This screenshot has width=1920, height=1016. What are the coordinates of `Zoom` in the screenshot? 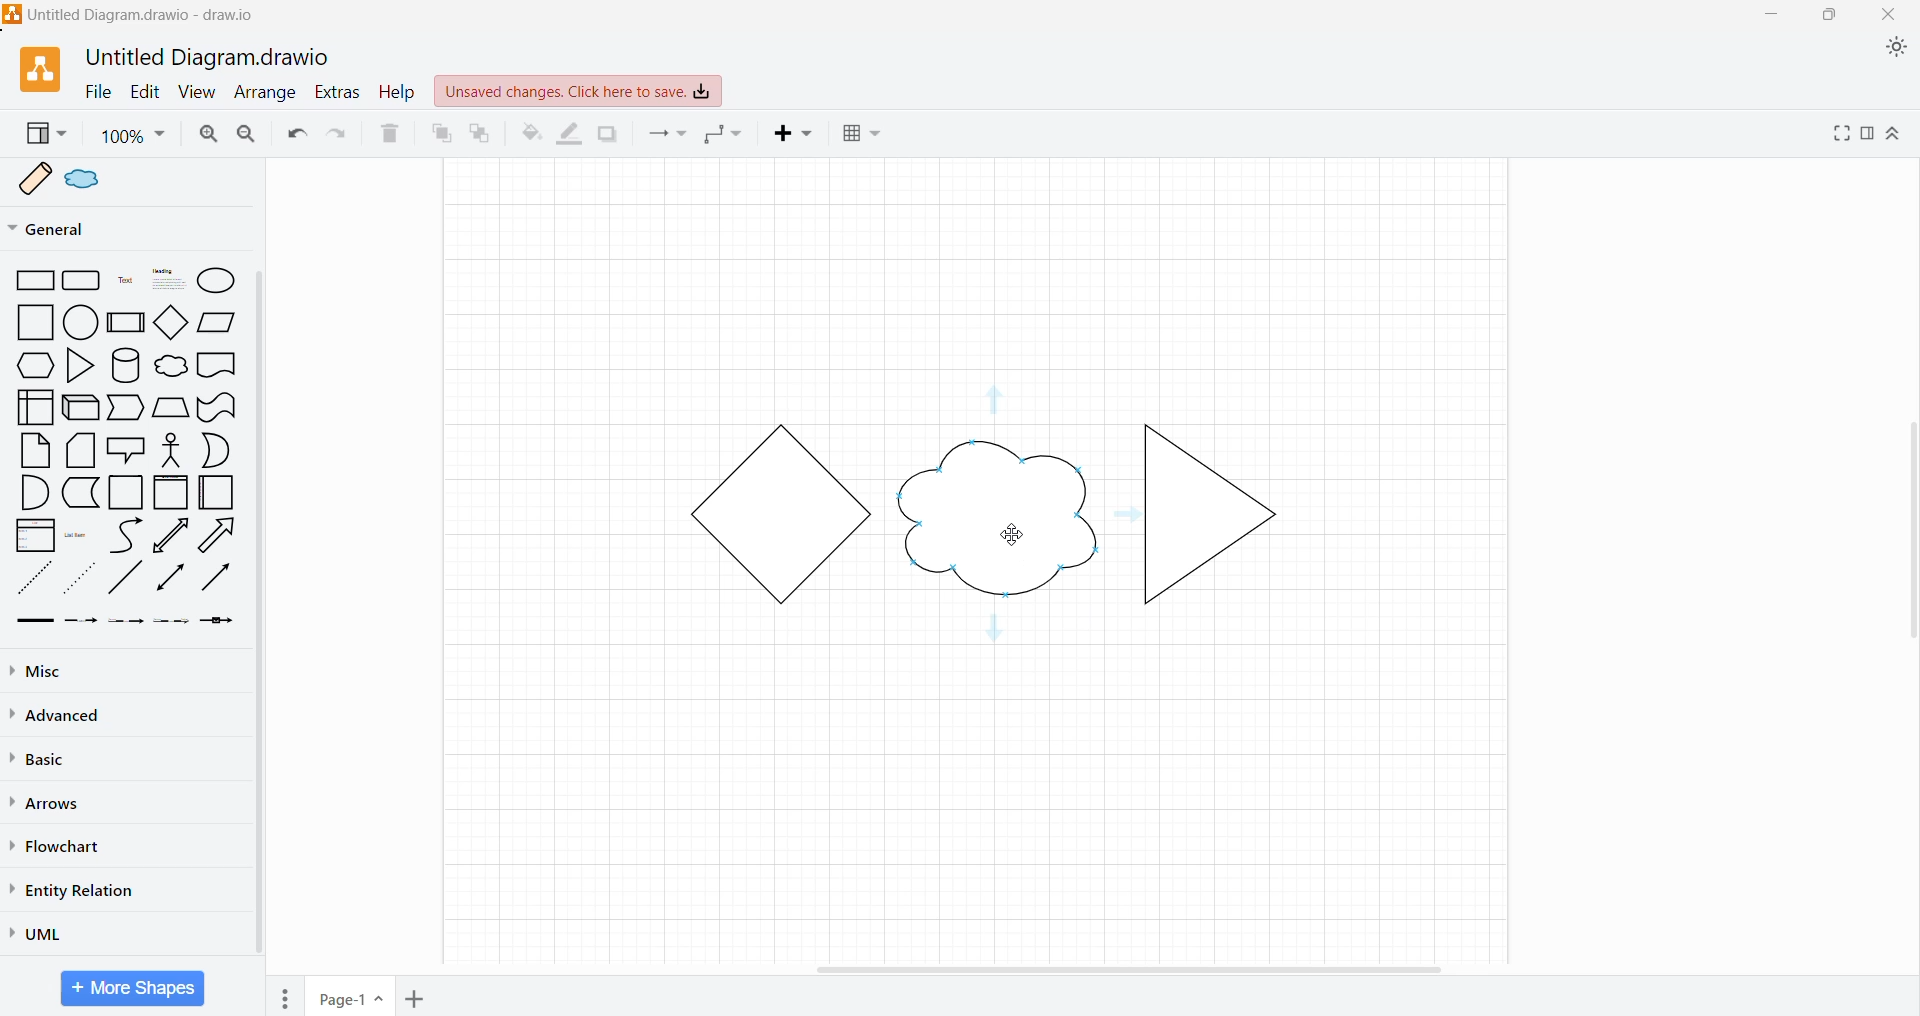 It's located at (134, 136).